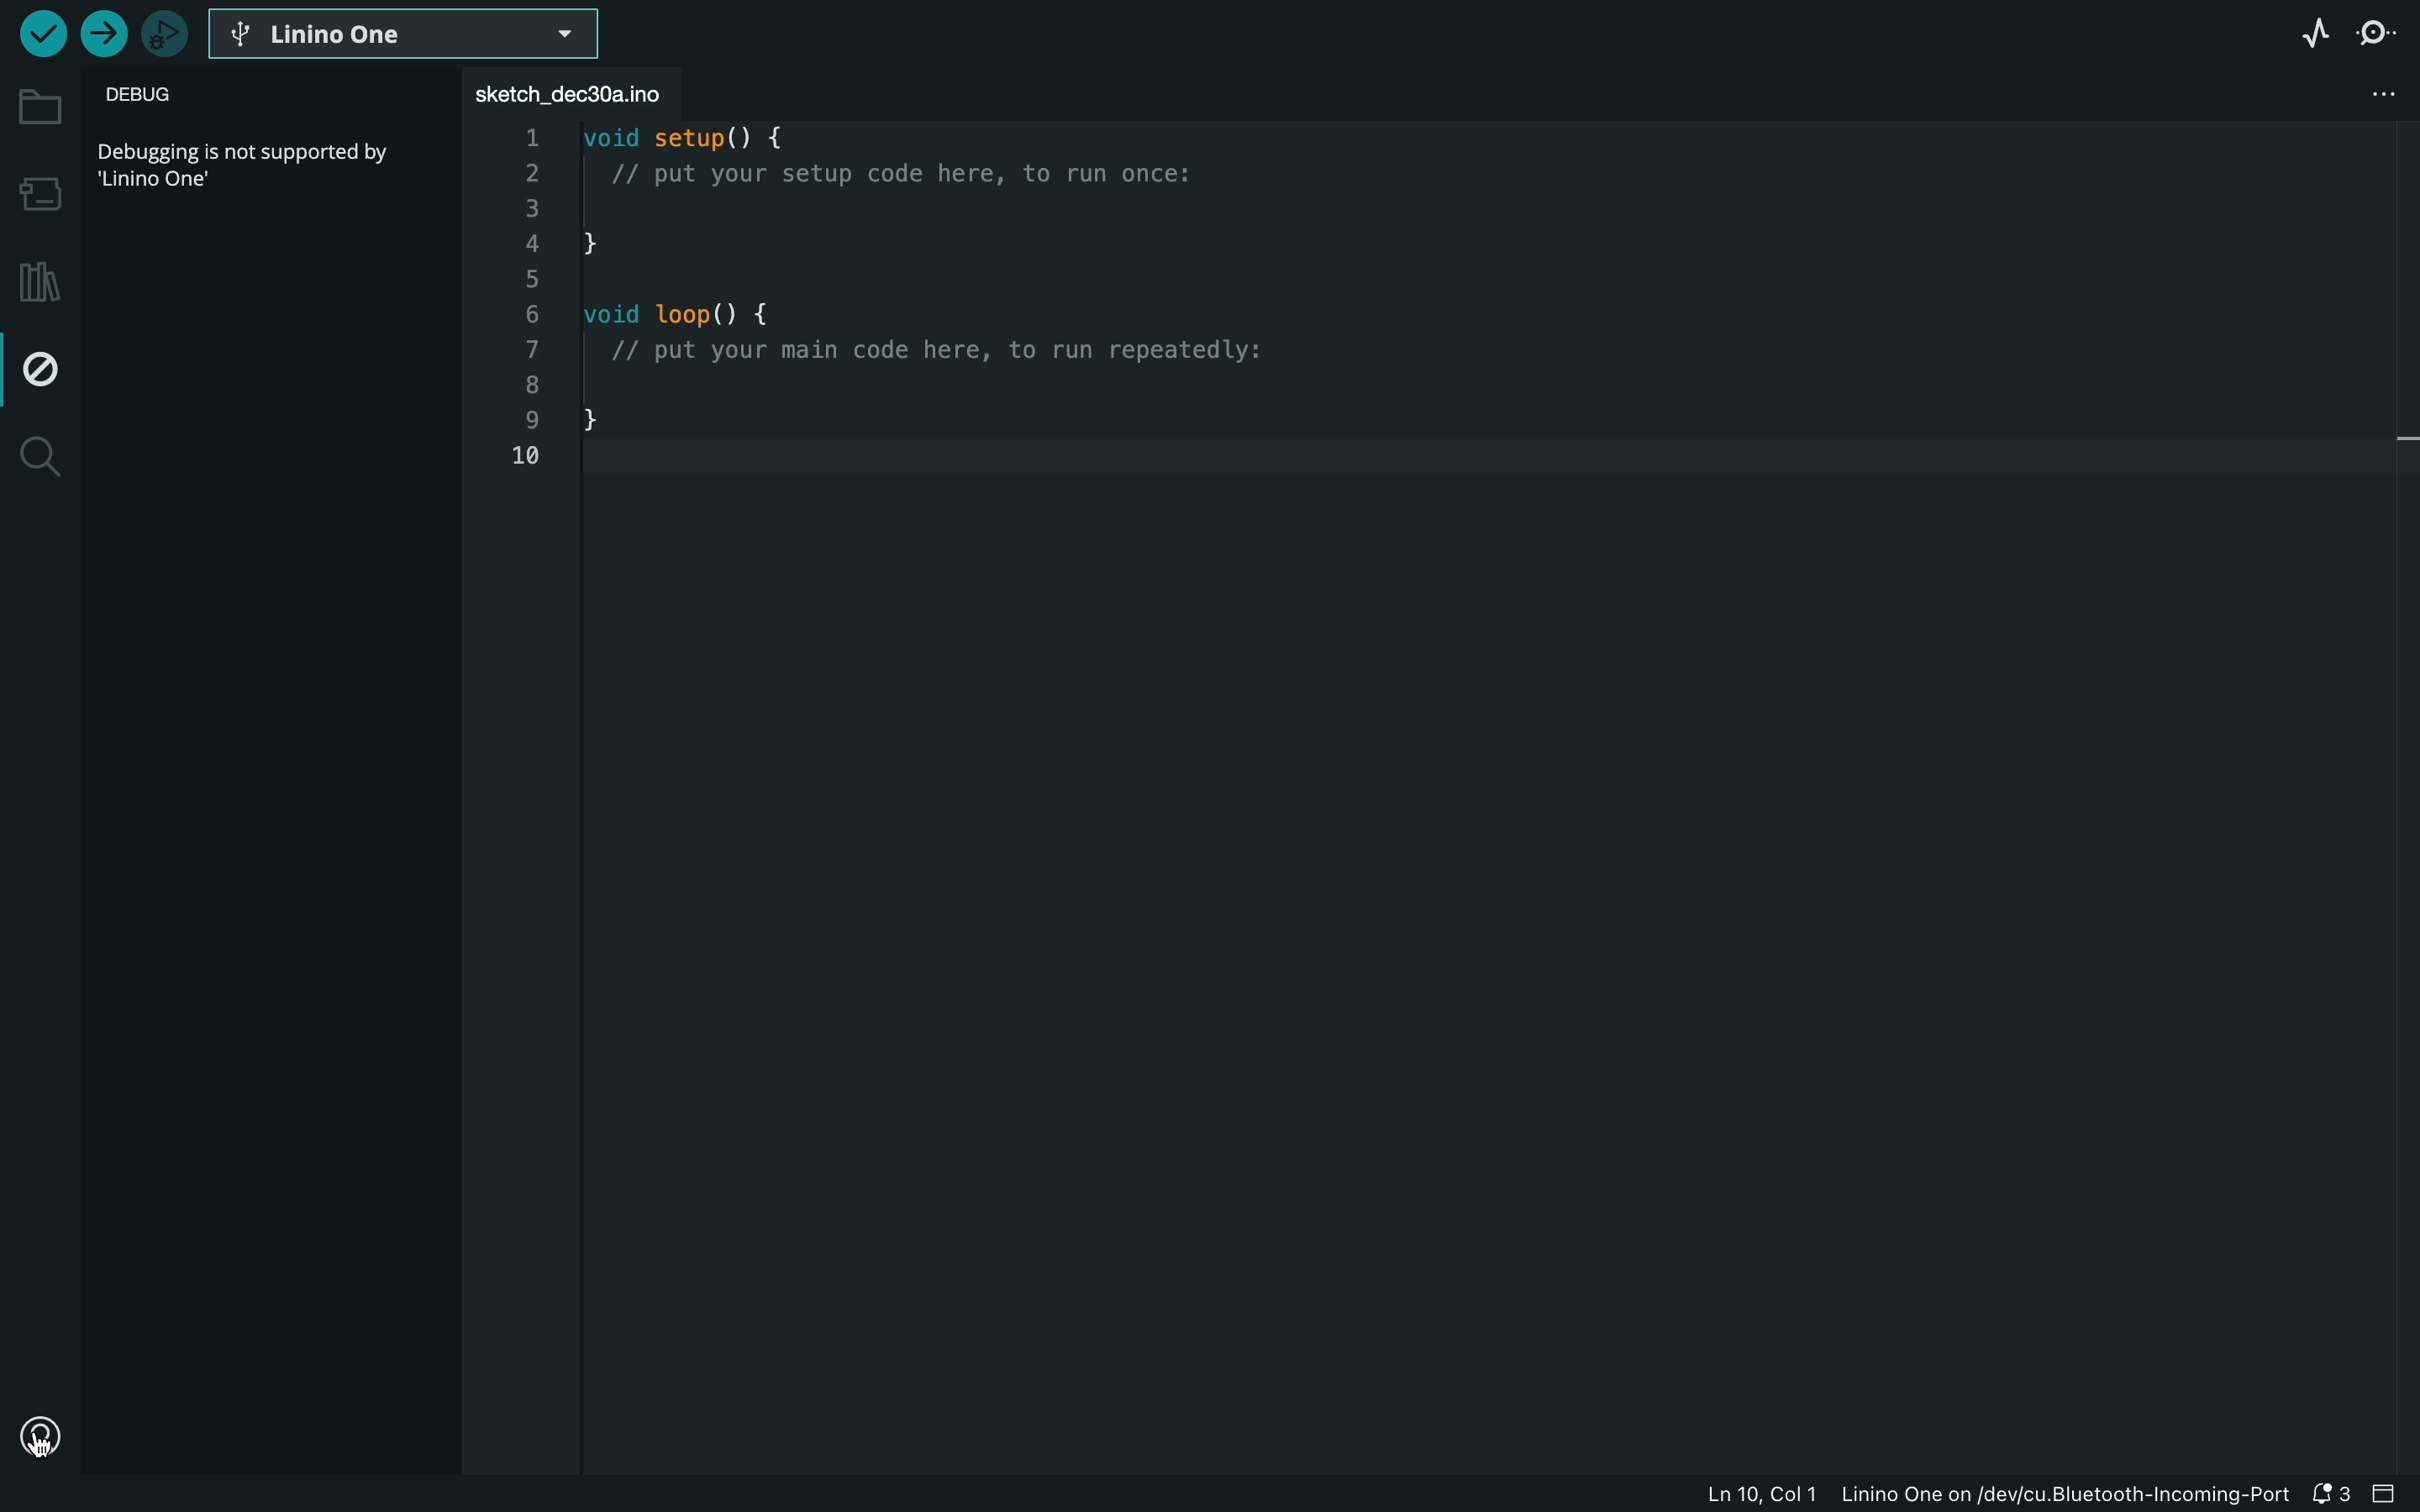 The image size is (2420, 1512). Describe the element at coordinates (62, 1463) in the screenshot. I see `cursor` at that location.